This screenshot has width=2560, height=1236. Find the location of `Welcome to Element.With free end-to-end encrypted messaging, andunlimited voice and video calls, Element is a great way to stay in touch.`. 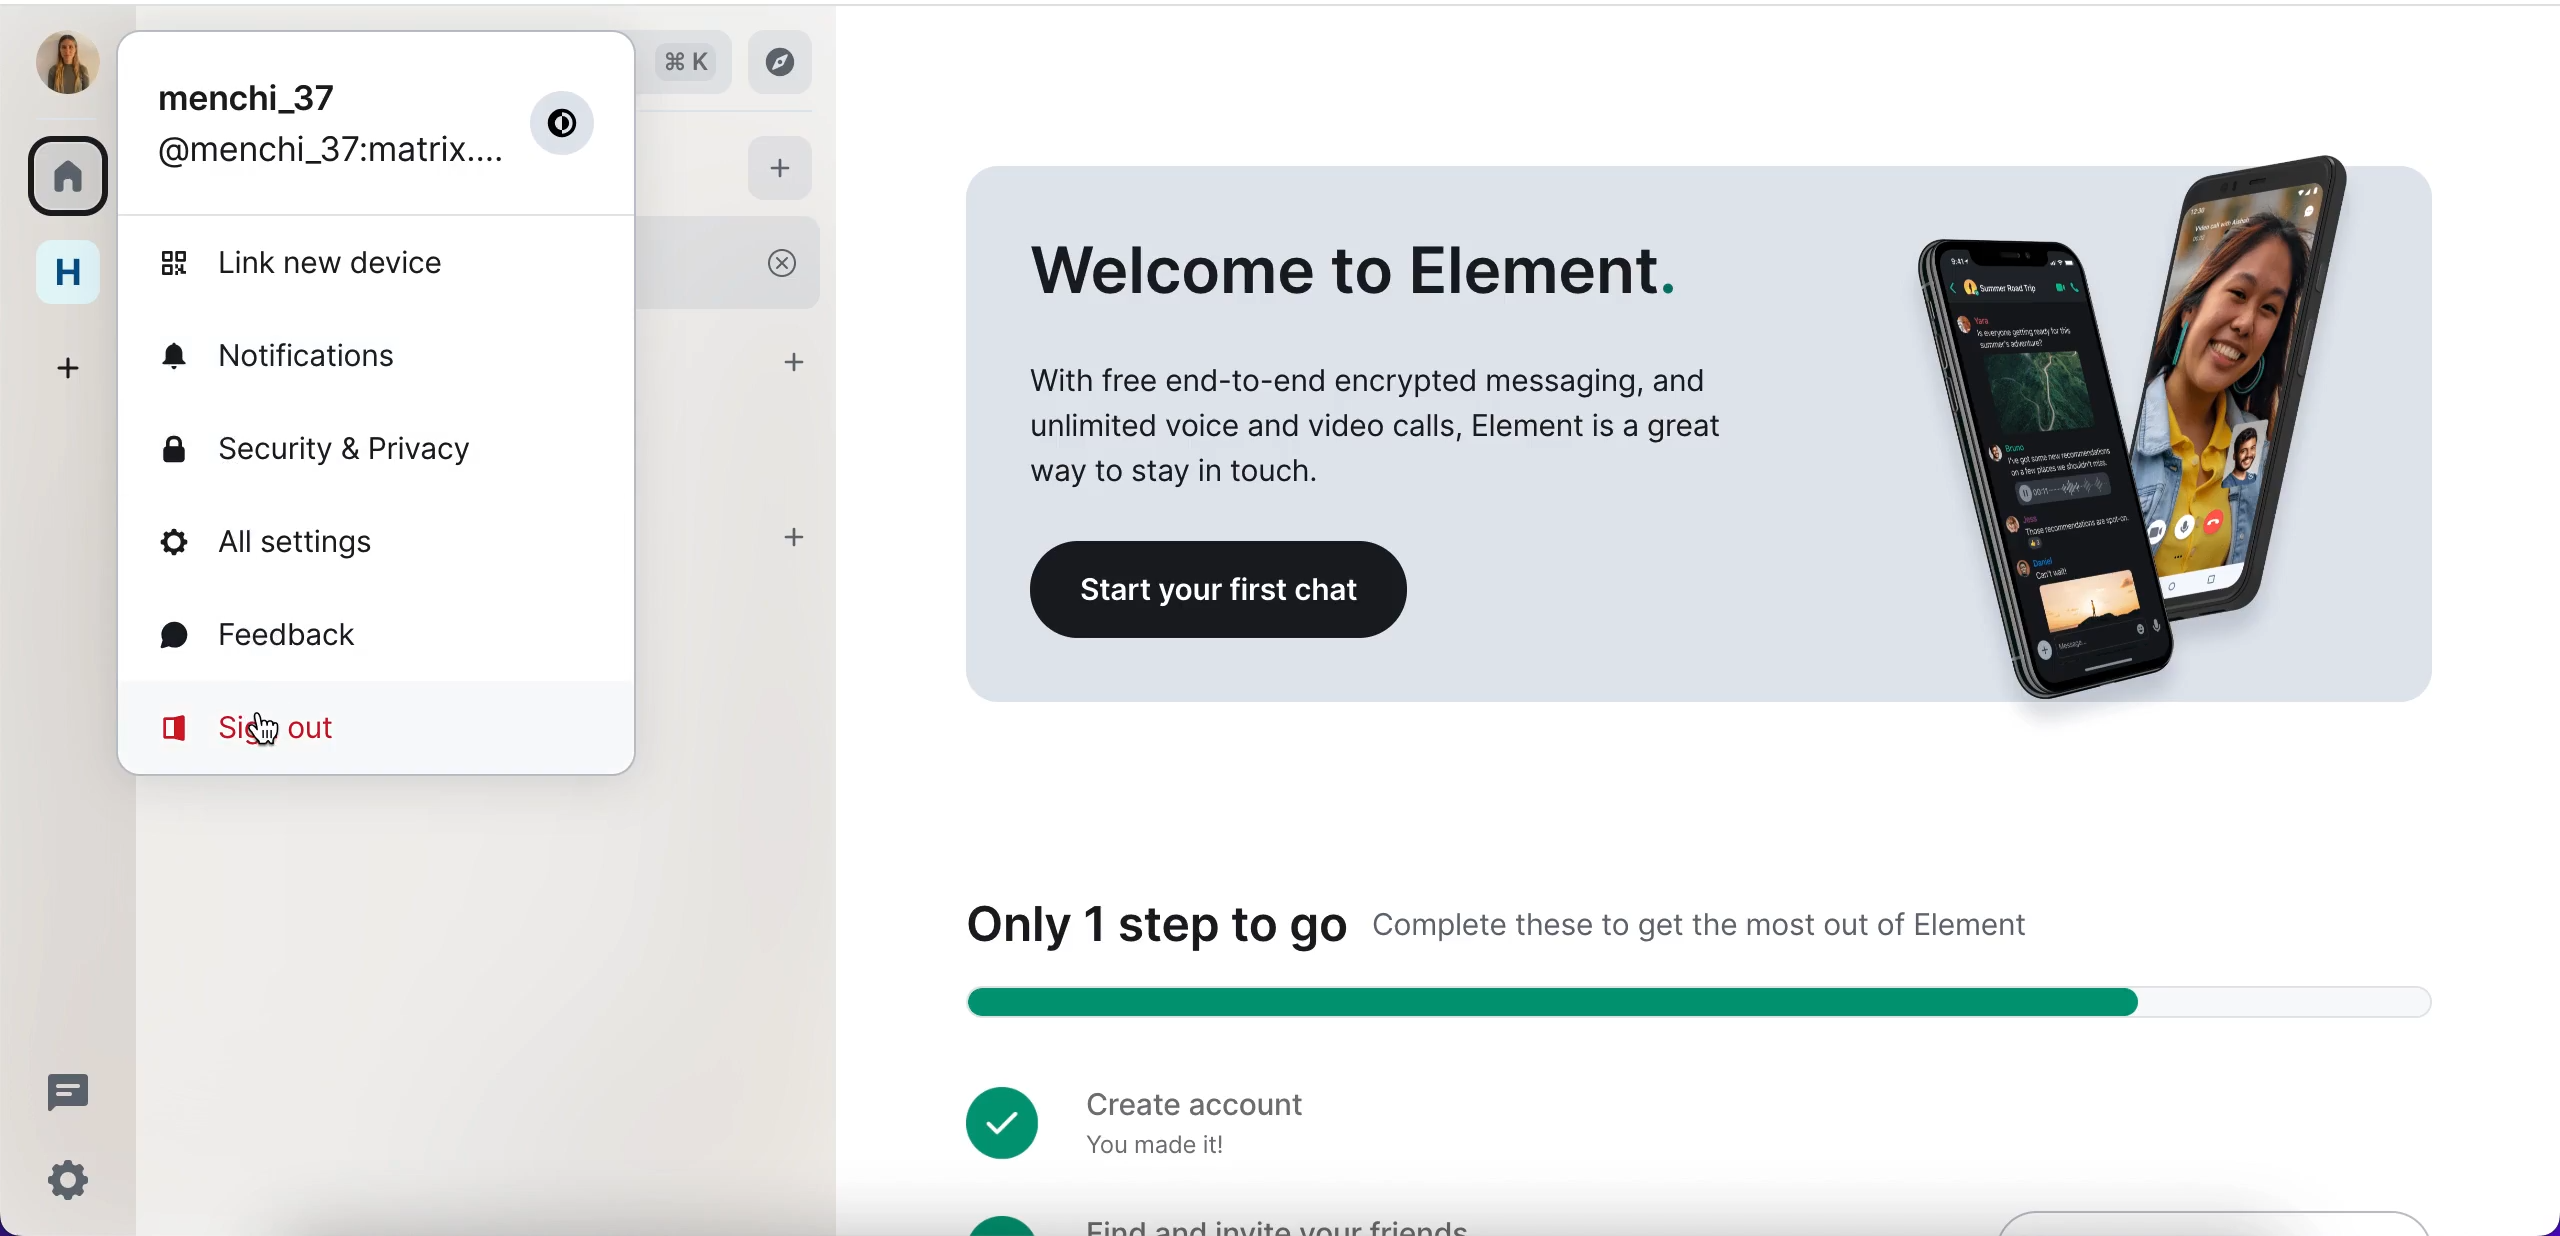

Welcome to Element.With free end-to-end encrypted messaging, andunlimited voice and video calls, Element is a great way to stay in touch. is located at coordinates (1386, 363).